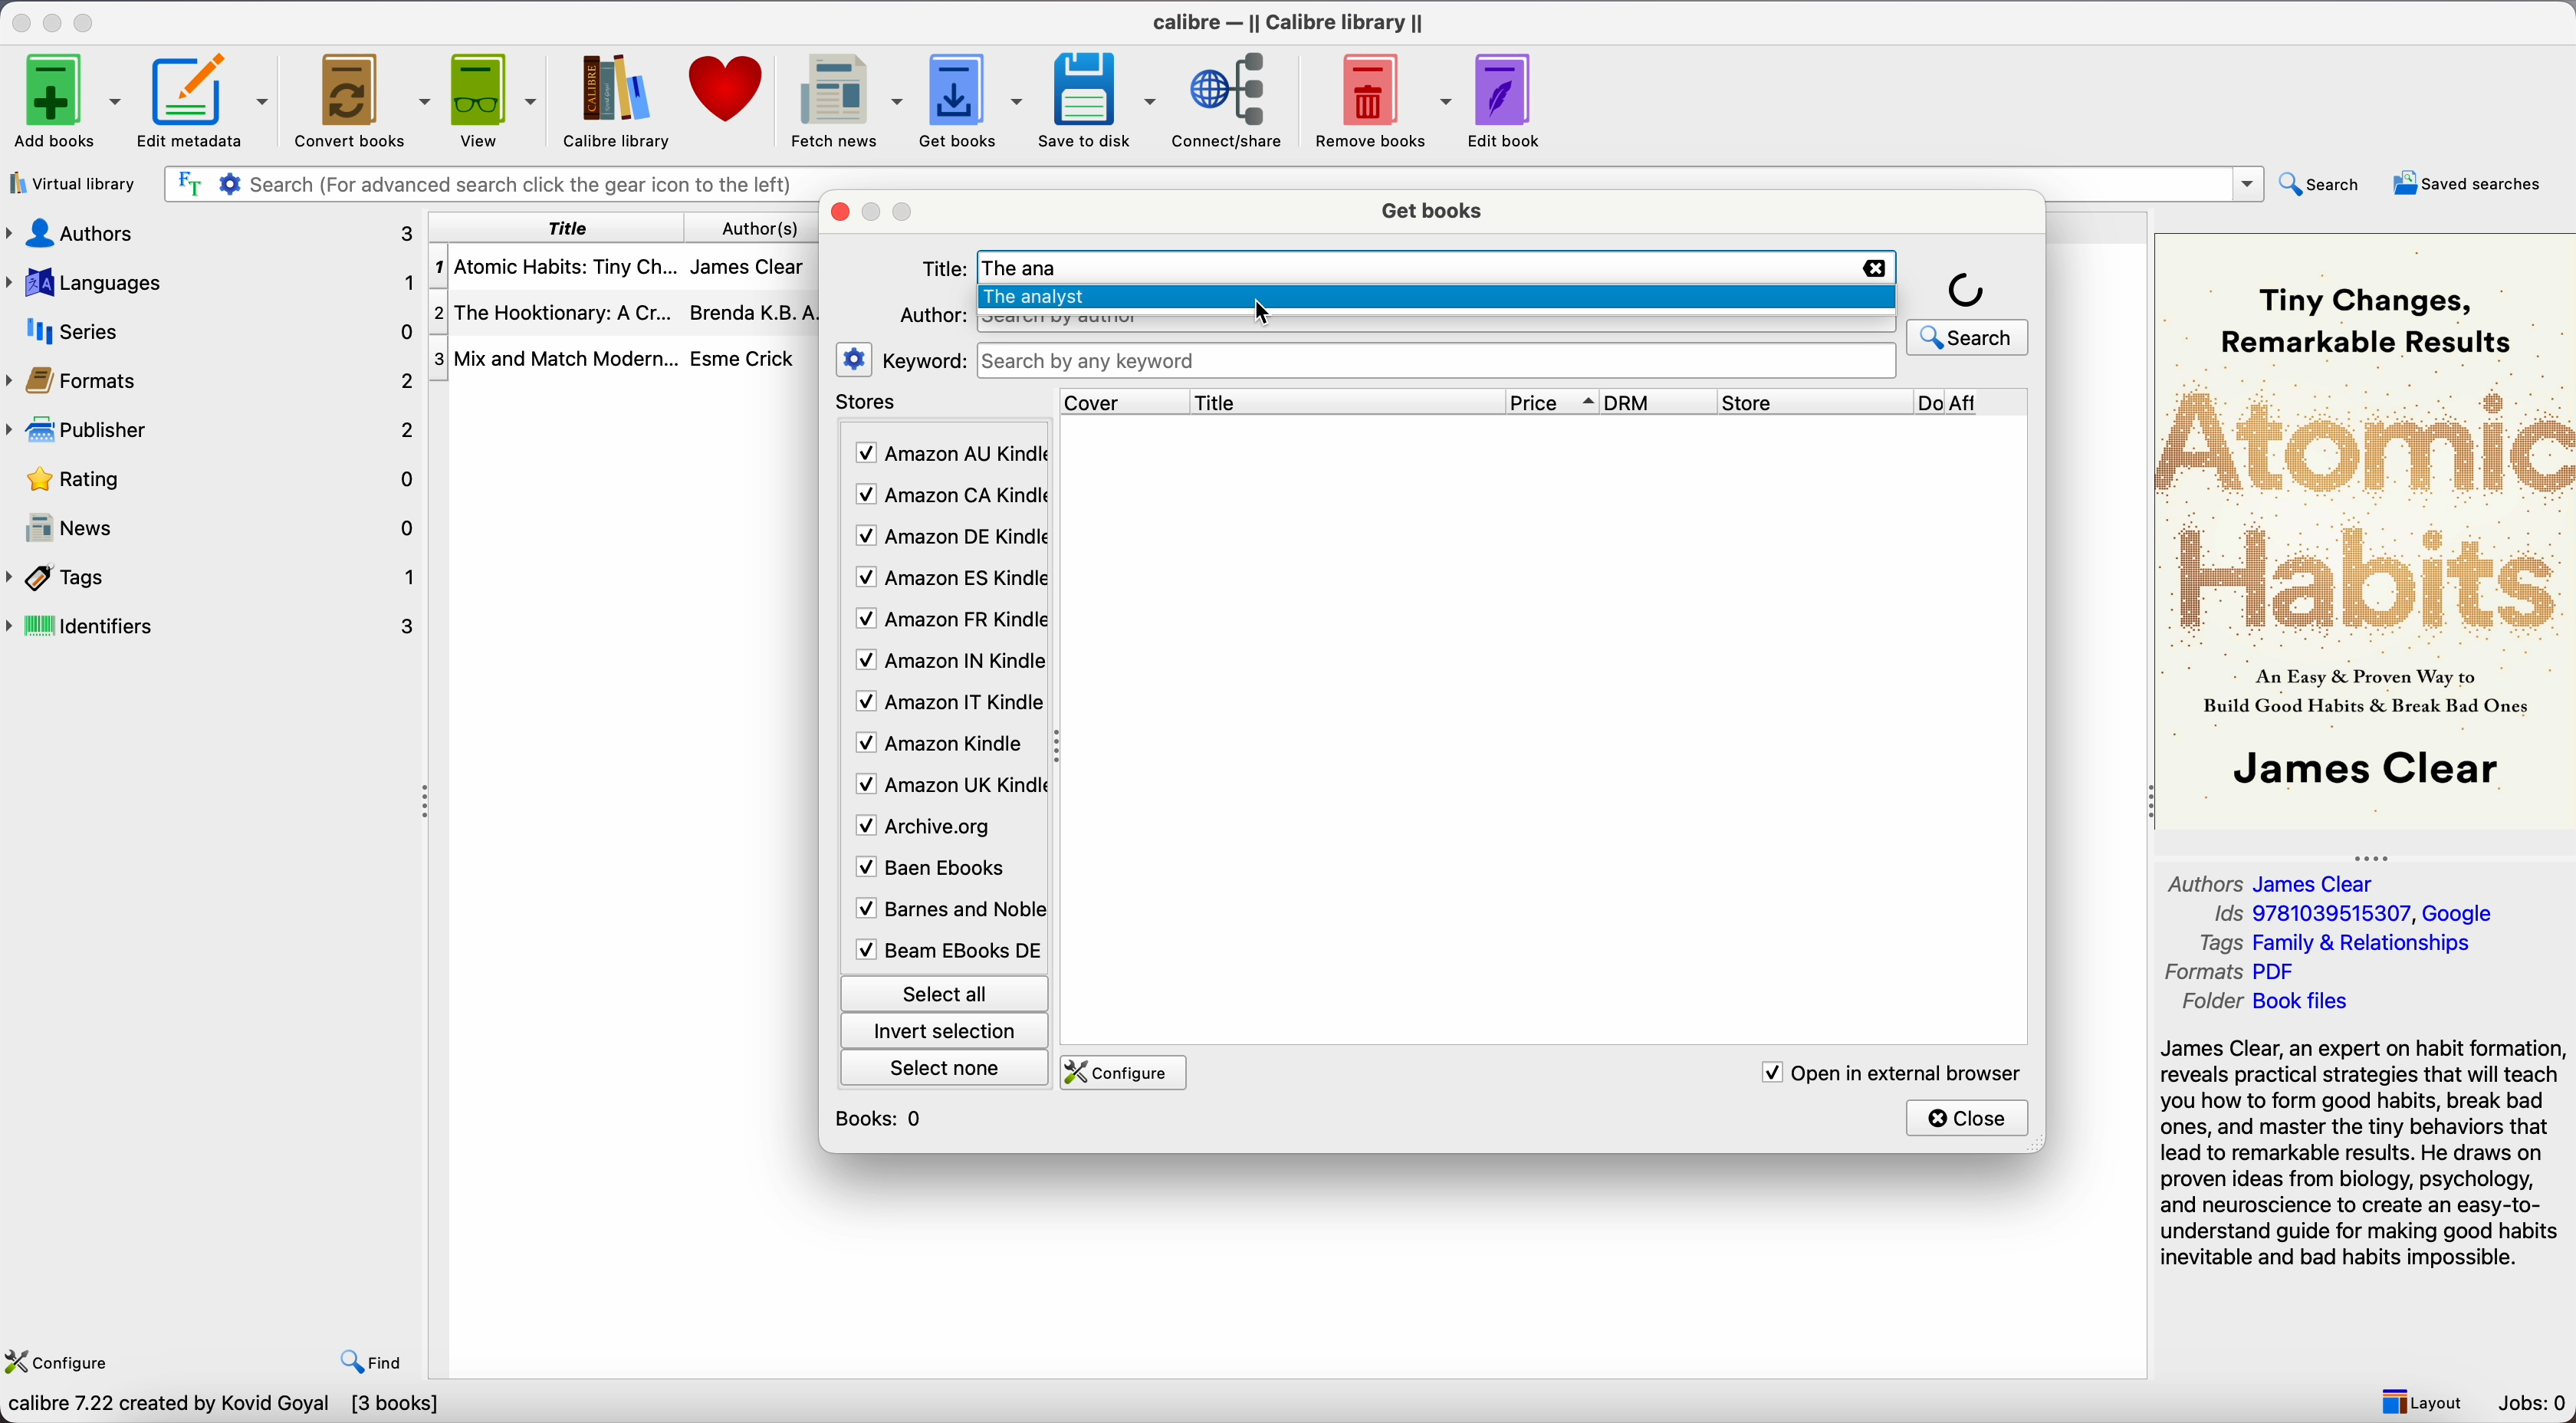  Describe the element at coordinates (216, 381) in the screenshot. I see `formats` at that location.